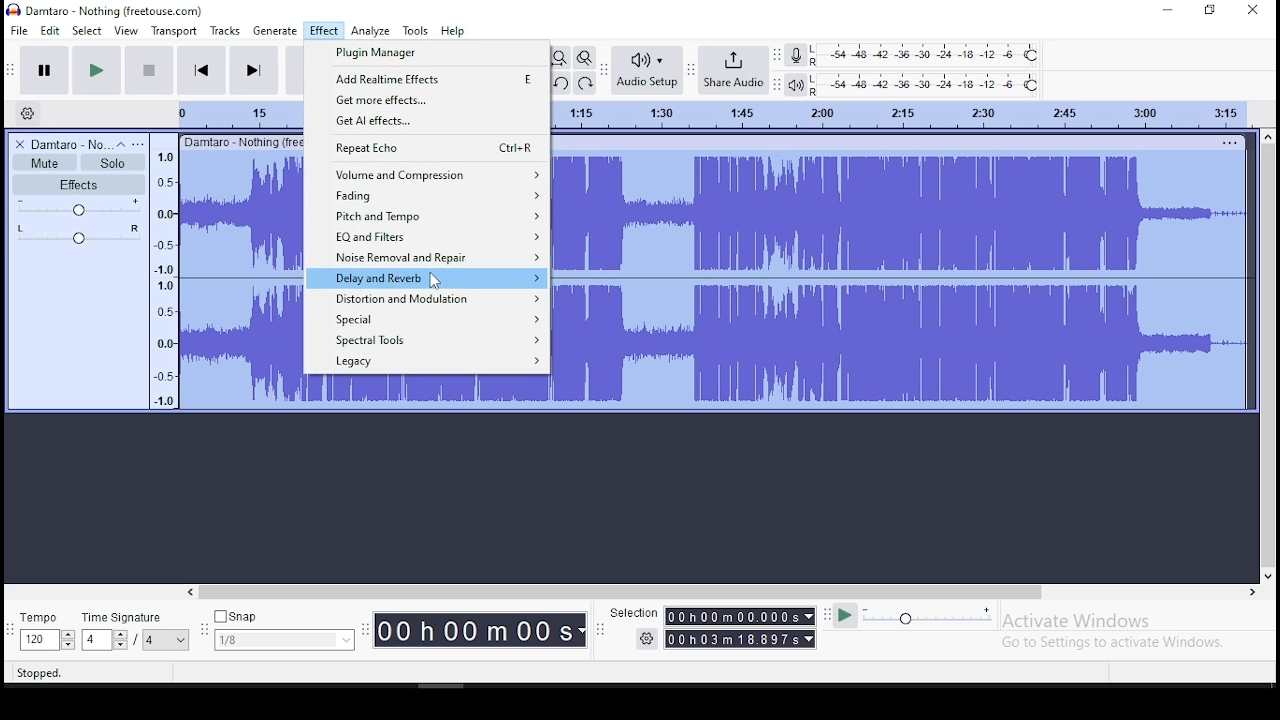  I want to click on playback speed, so click(928, 617).